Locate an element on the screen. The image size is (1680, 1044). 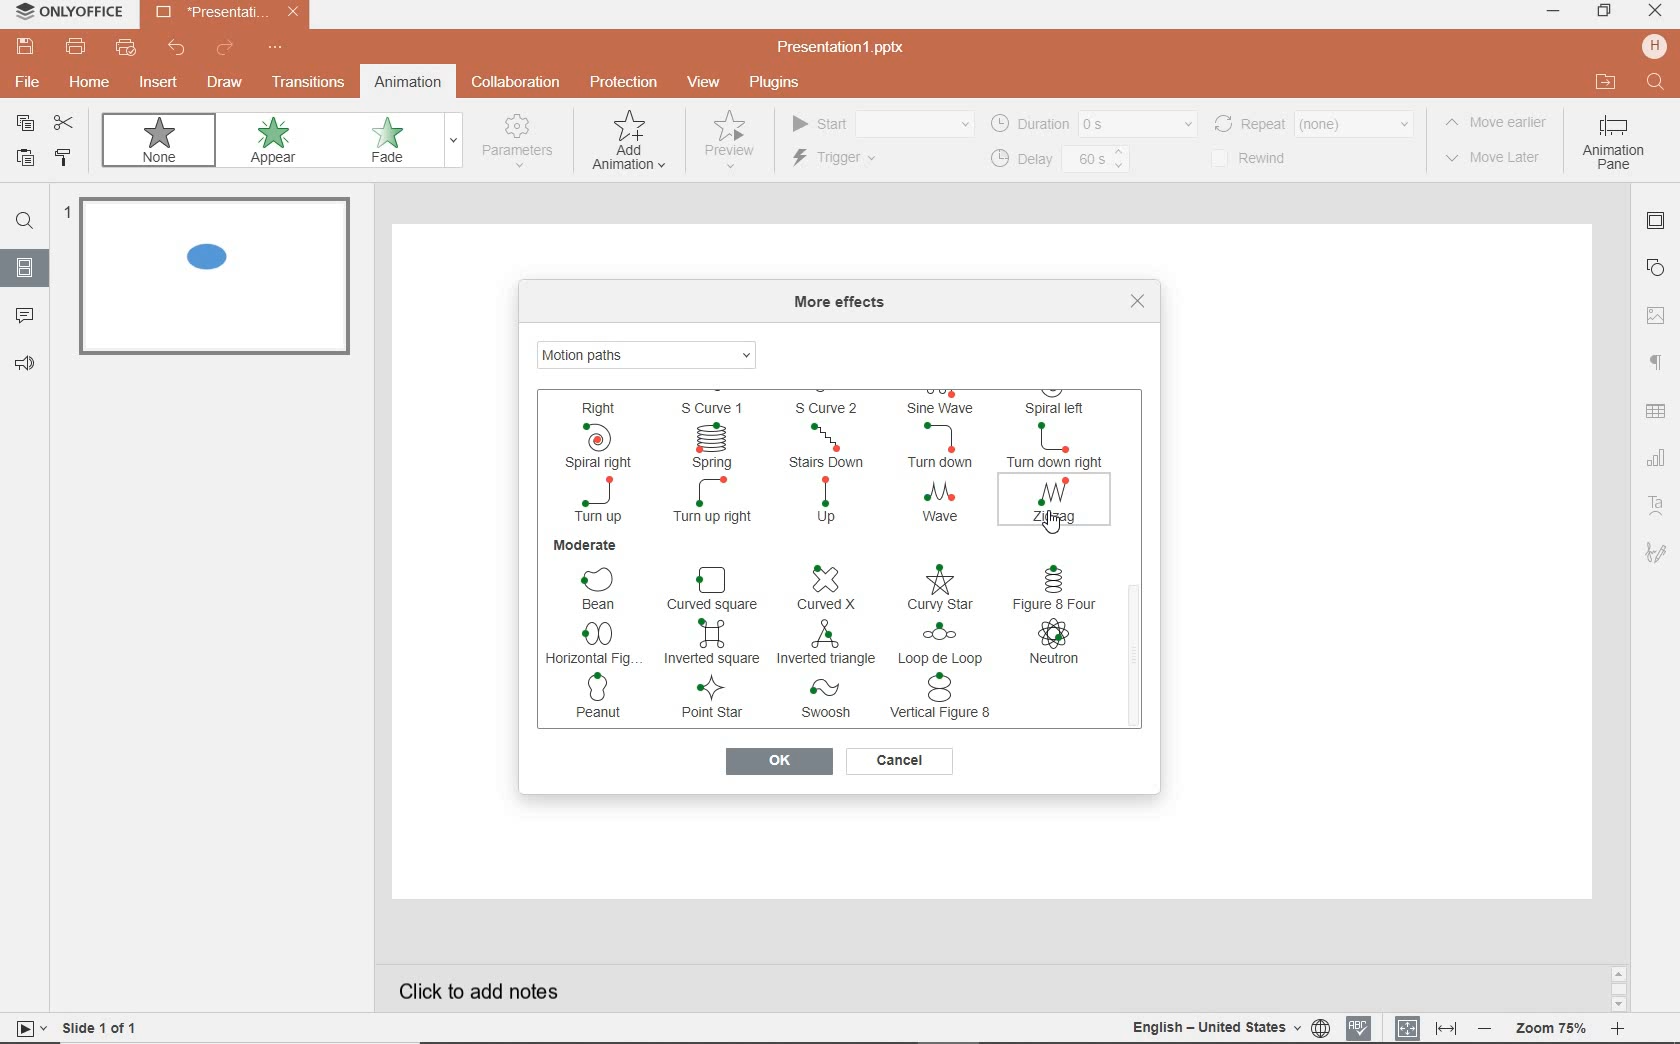
SCROLLBAR is located at coordinates (1135, 544).